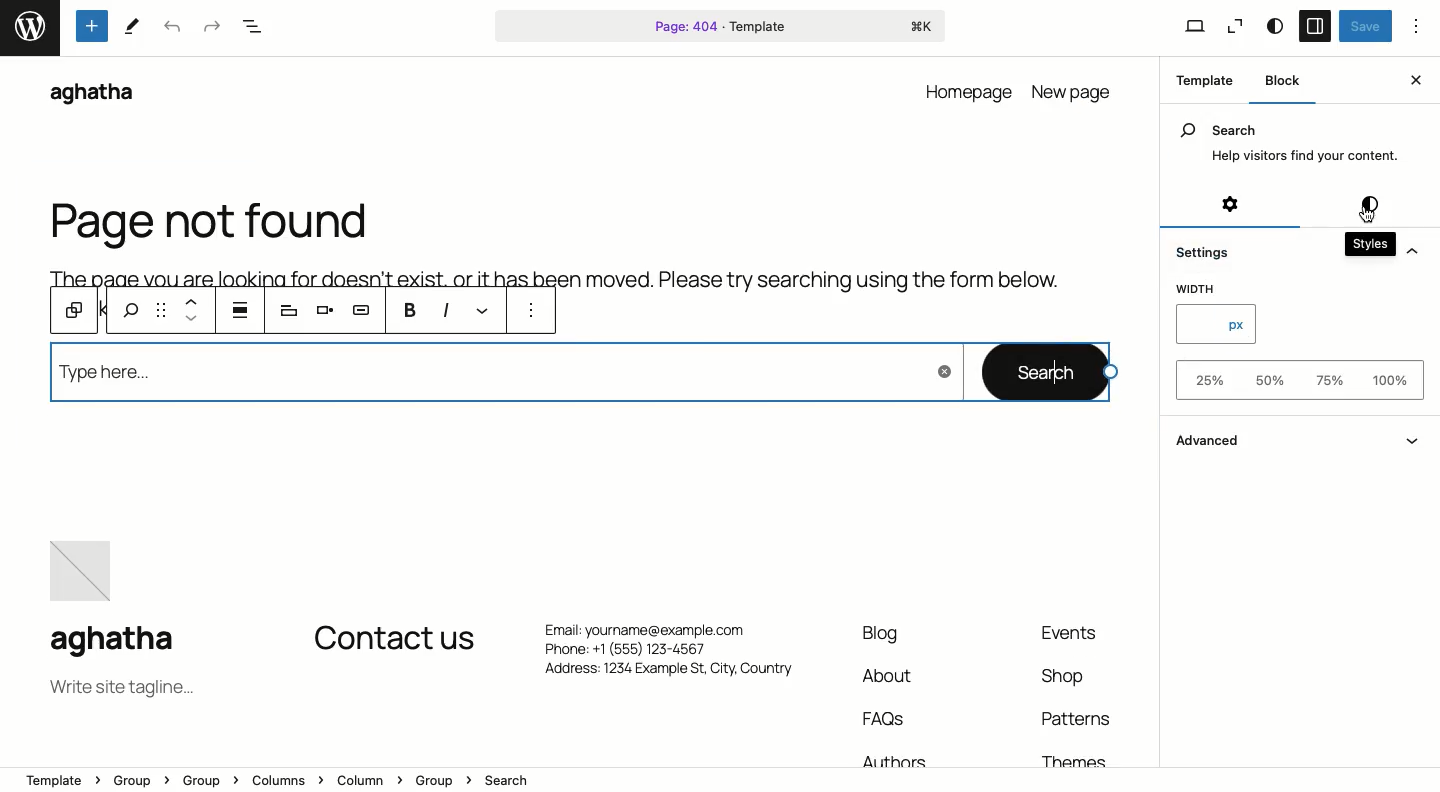  Describe the element at coordinates (1366, 26) in the screenshot. I see `Save` at that location.